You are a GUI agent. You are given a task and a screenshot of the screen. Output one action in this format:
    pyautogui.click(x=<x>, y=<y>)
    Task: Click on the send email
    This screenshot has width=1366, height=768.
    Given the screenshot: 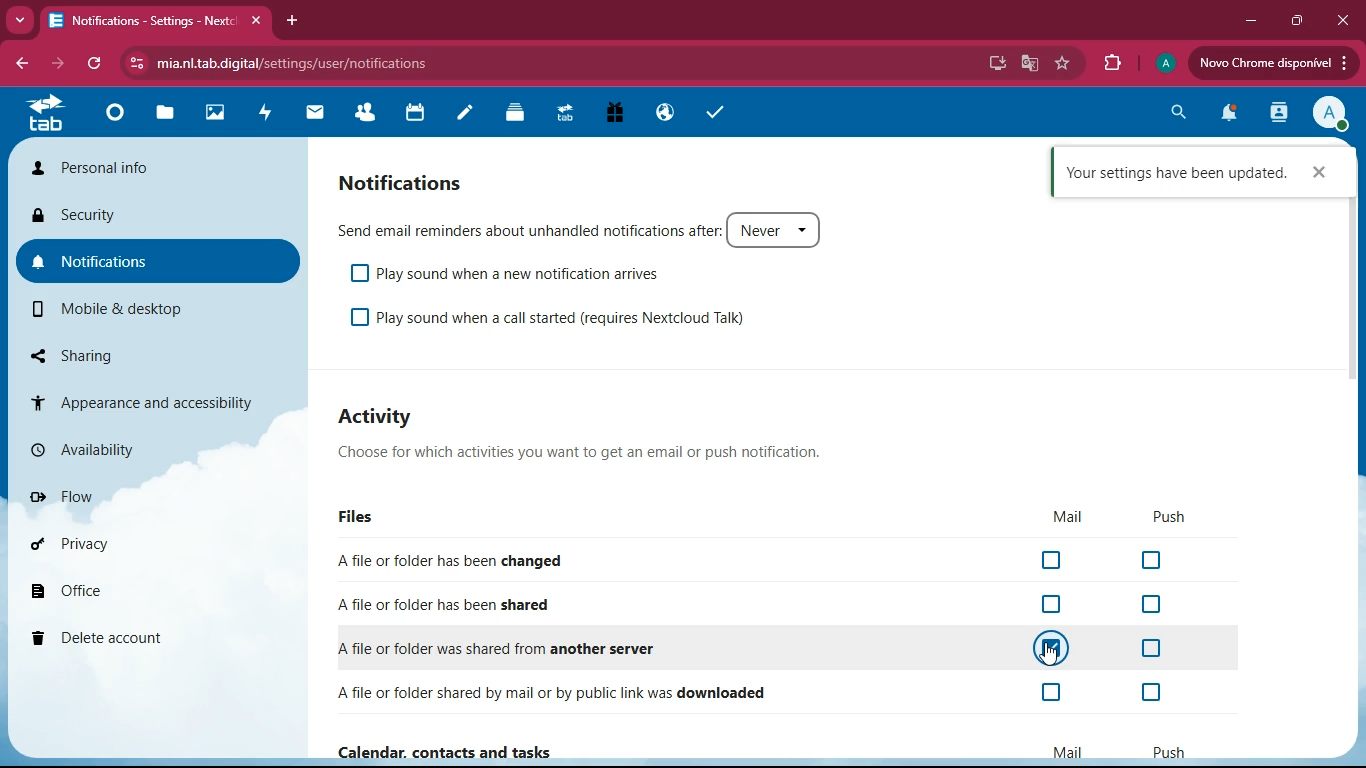 What is the action you would take?
    pyautogui.click(x=586, y=228)
    